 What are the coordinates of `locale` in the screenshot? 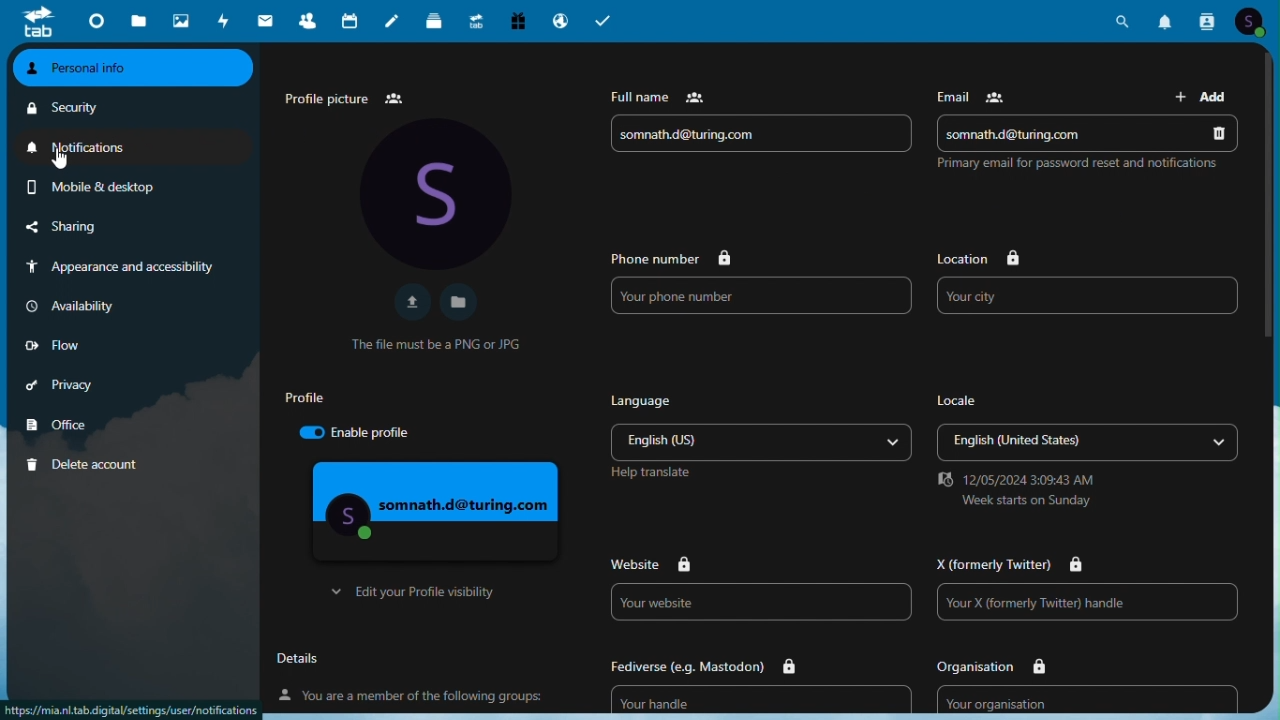 It's located at (1084, 401).